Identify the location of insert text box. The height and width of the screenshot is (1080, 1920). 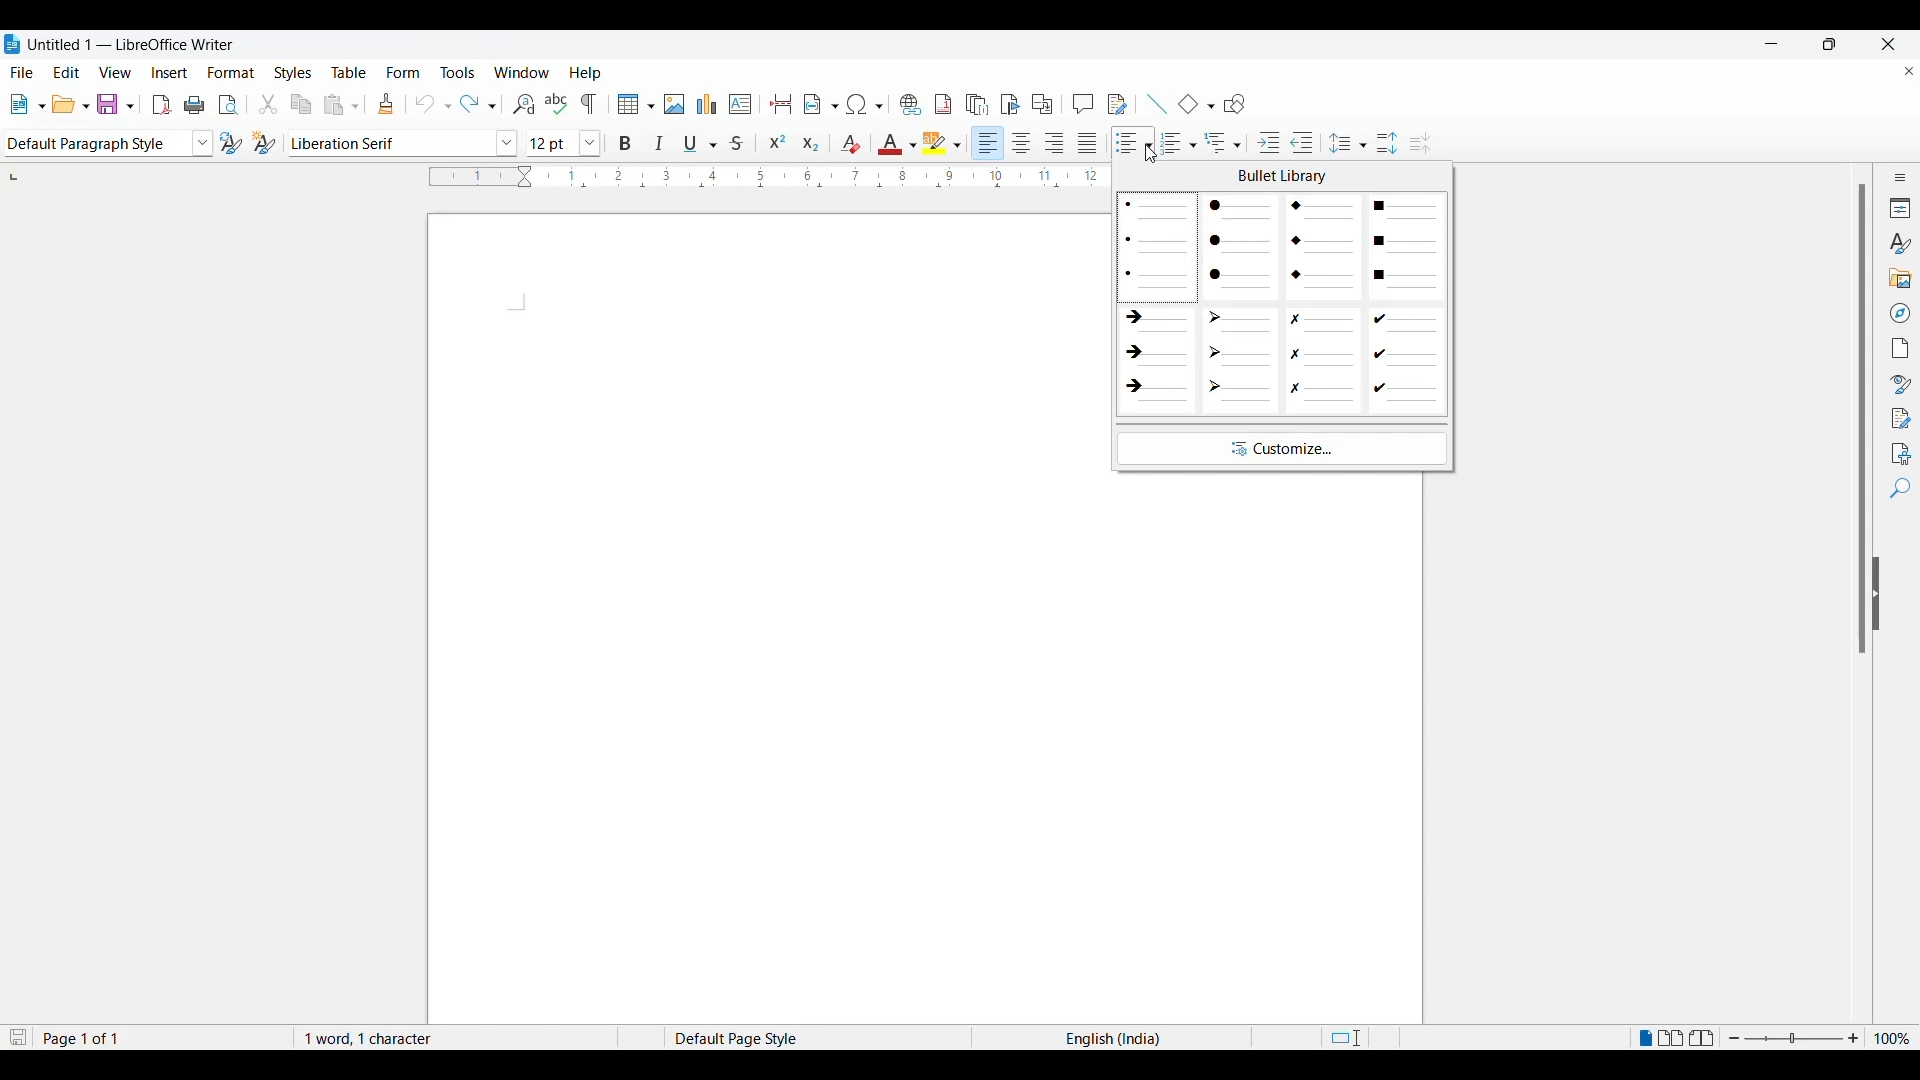
(742, 103).